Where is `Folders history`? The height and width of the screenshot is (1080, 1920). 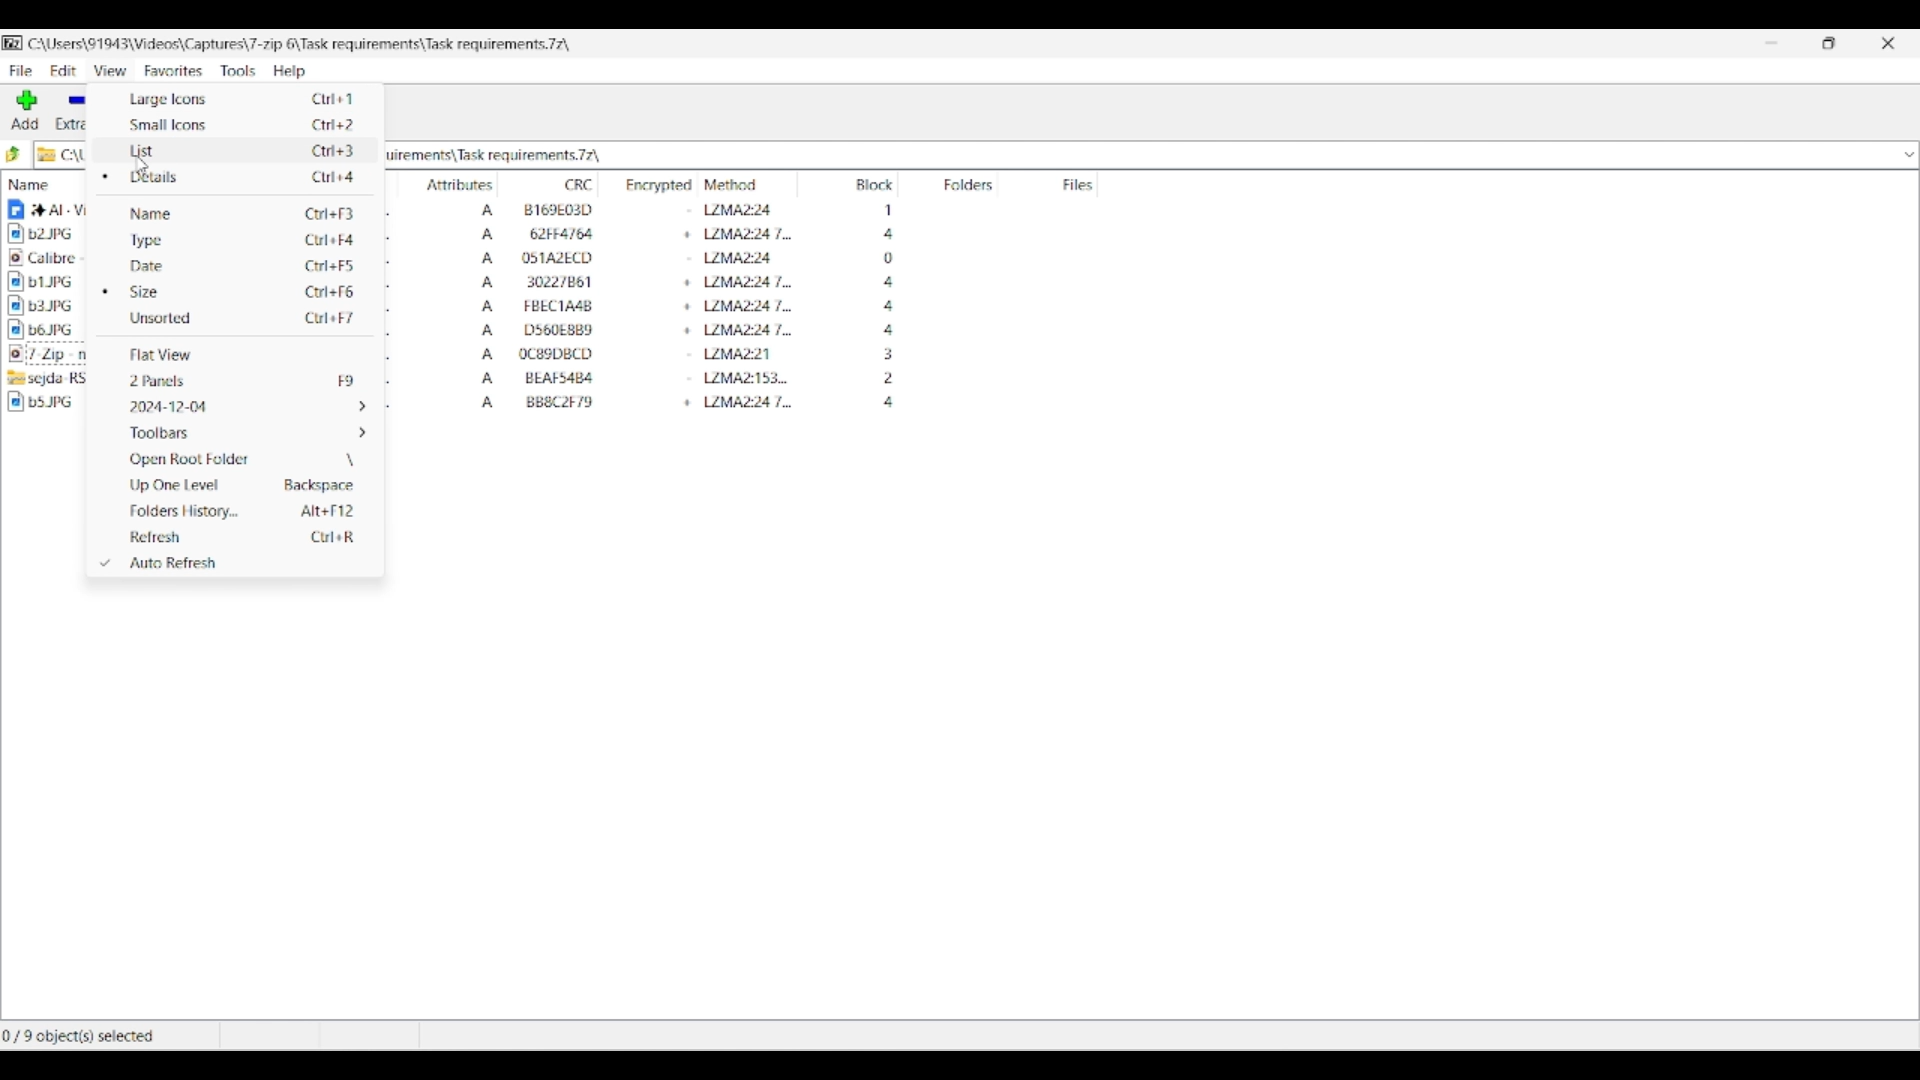 Folders history is located at coordinates (238, 512).